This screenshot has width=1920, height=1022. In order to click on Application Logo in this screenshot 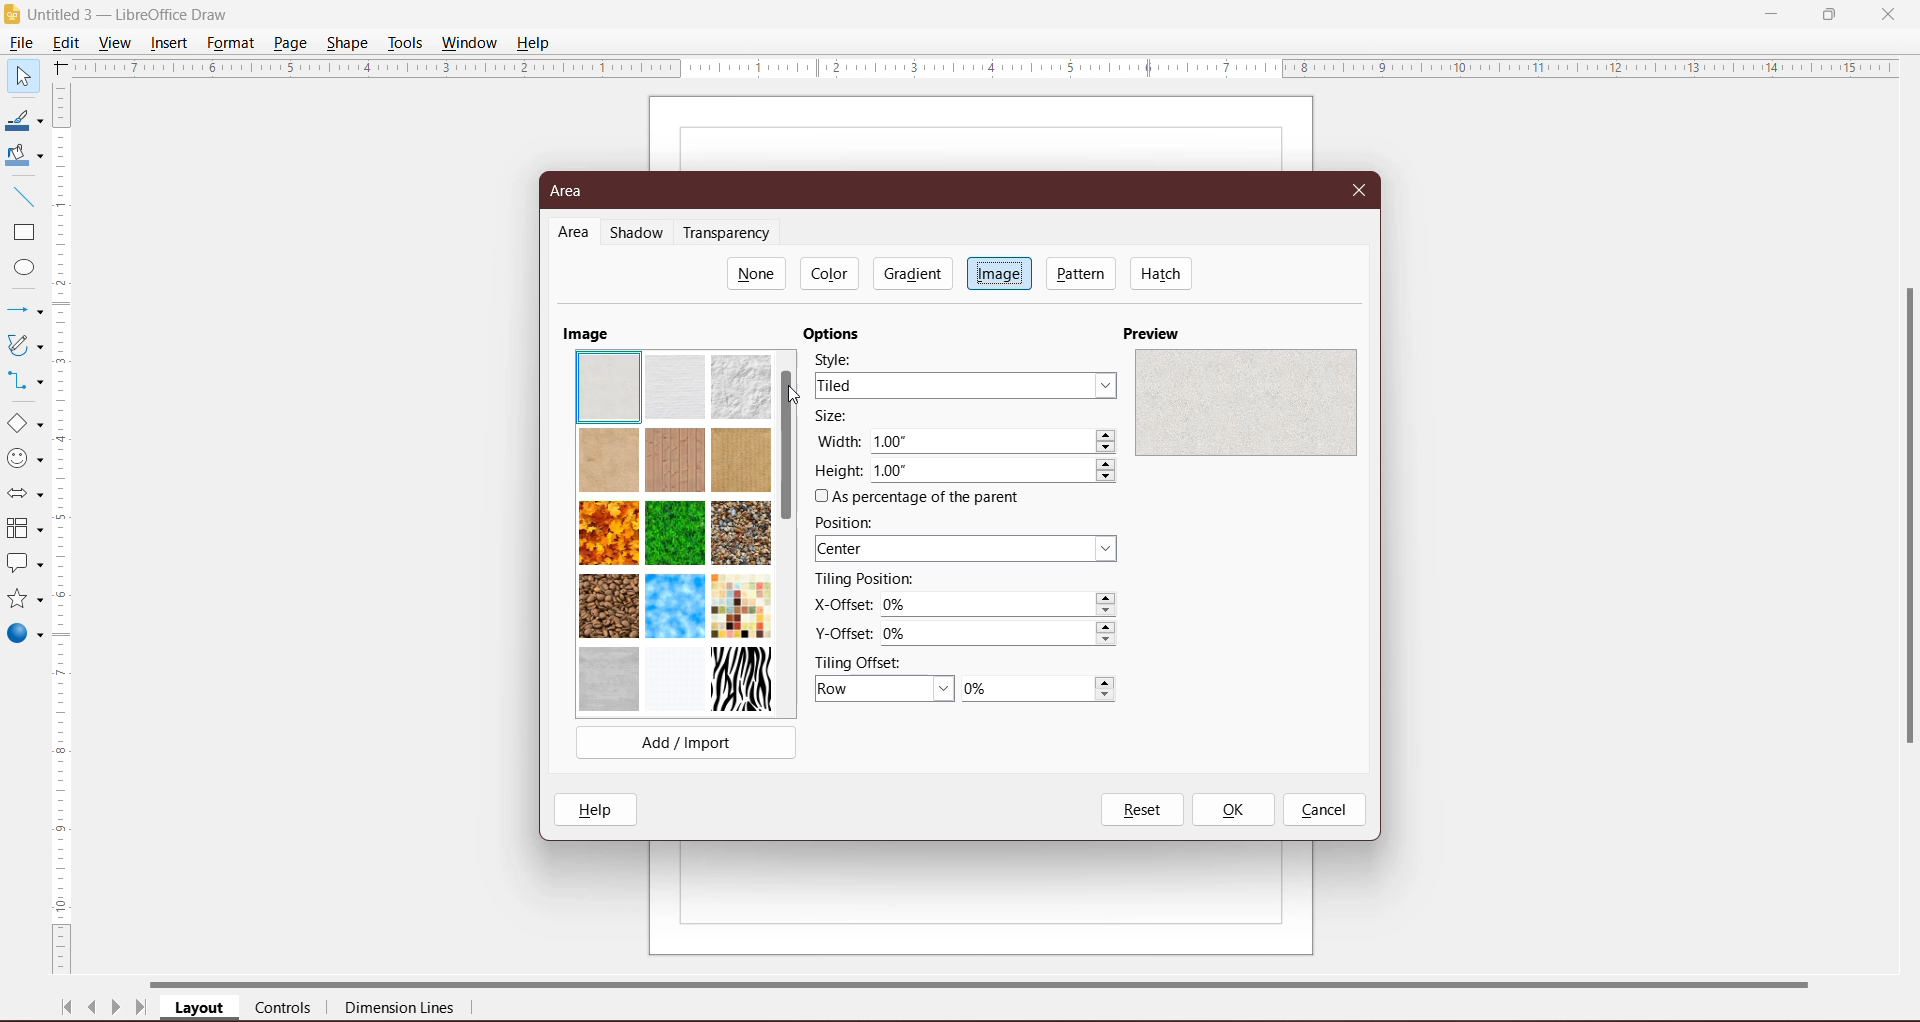, I will do `click(13, 15)`.